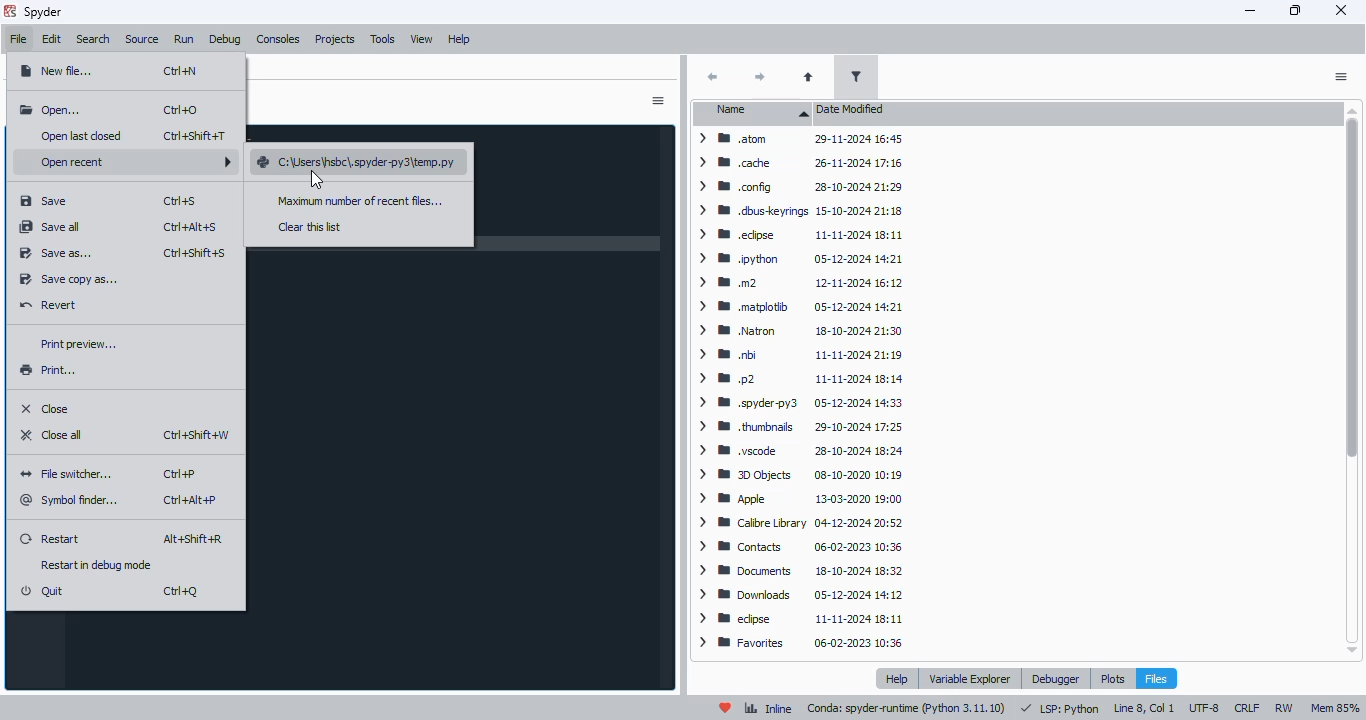 Image resolution: width=1366 pixels, height=720 pixels. I want to click on conda: spyder-runtime (pyton 3. 11. 10), so click(906, 710).